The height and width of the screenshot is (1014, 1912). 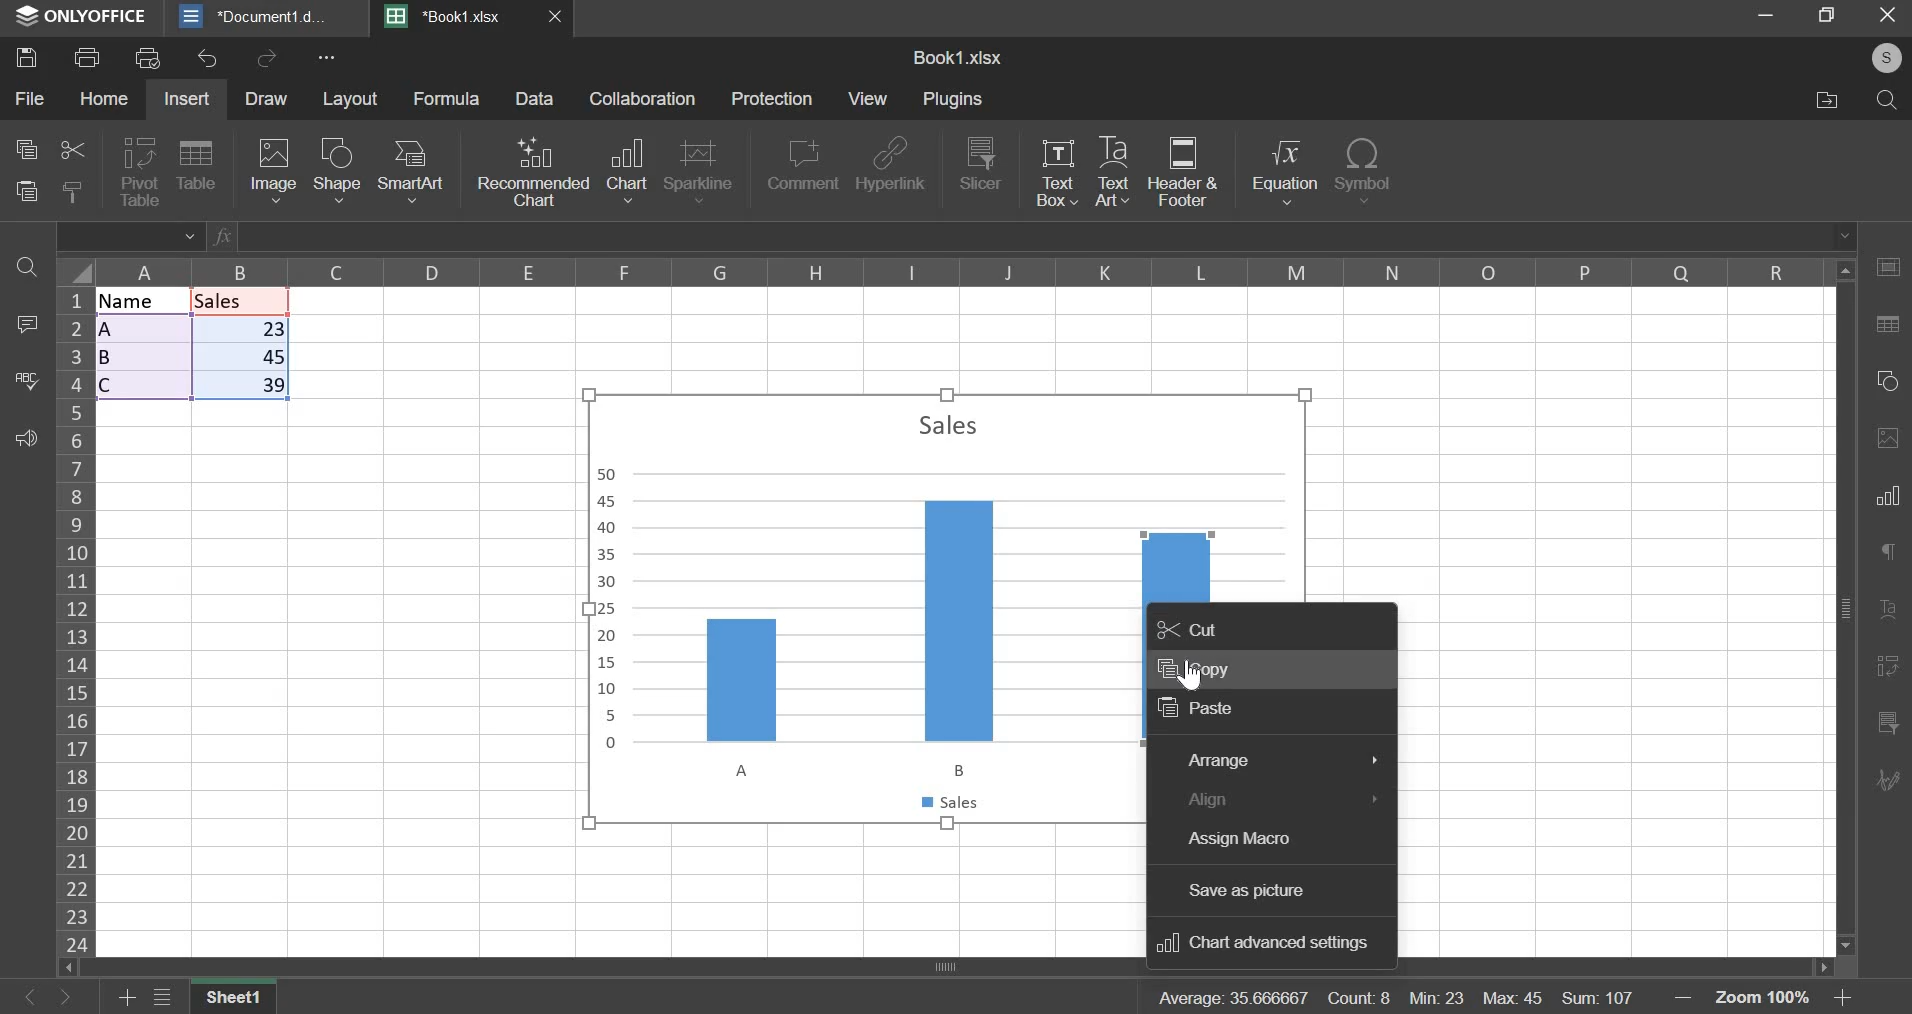 What do you see at coordinates (275, 170) in the screenshot?
I see `image` at bounding box center [275, 170].